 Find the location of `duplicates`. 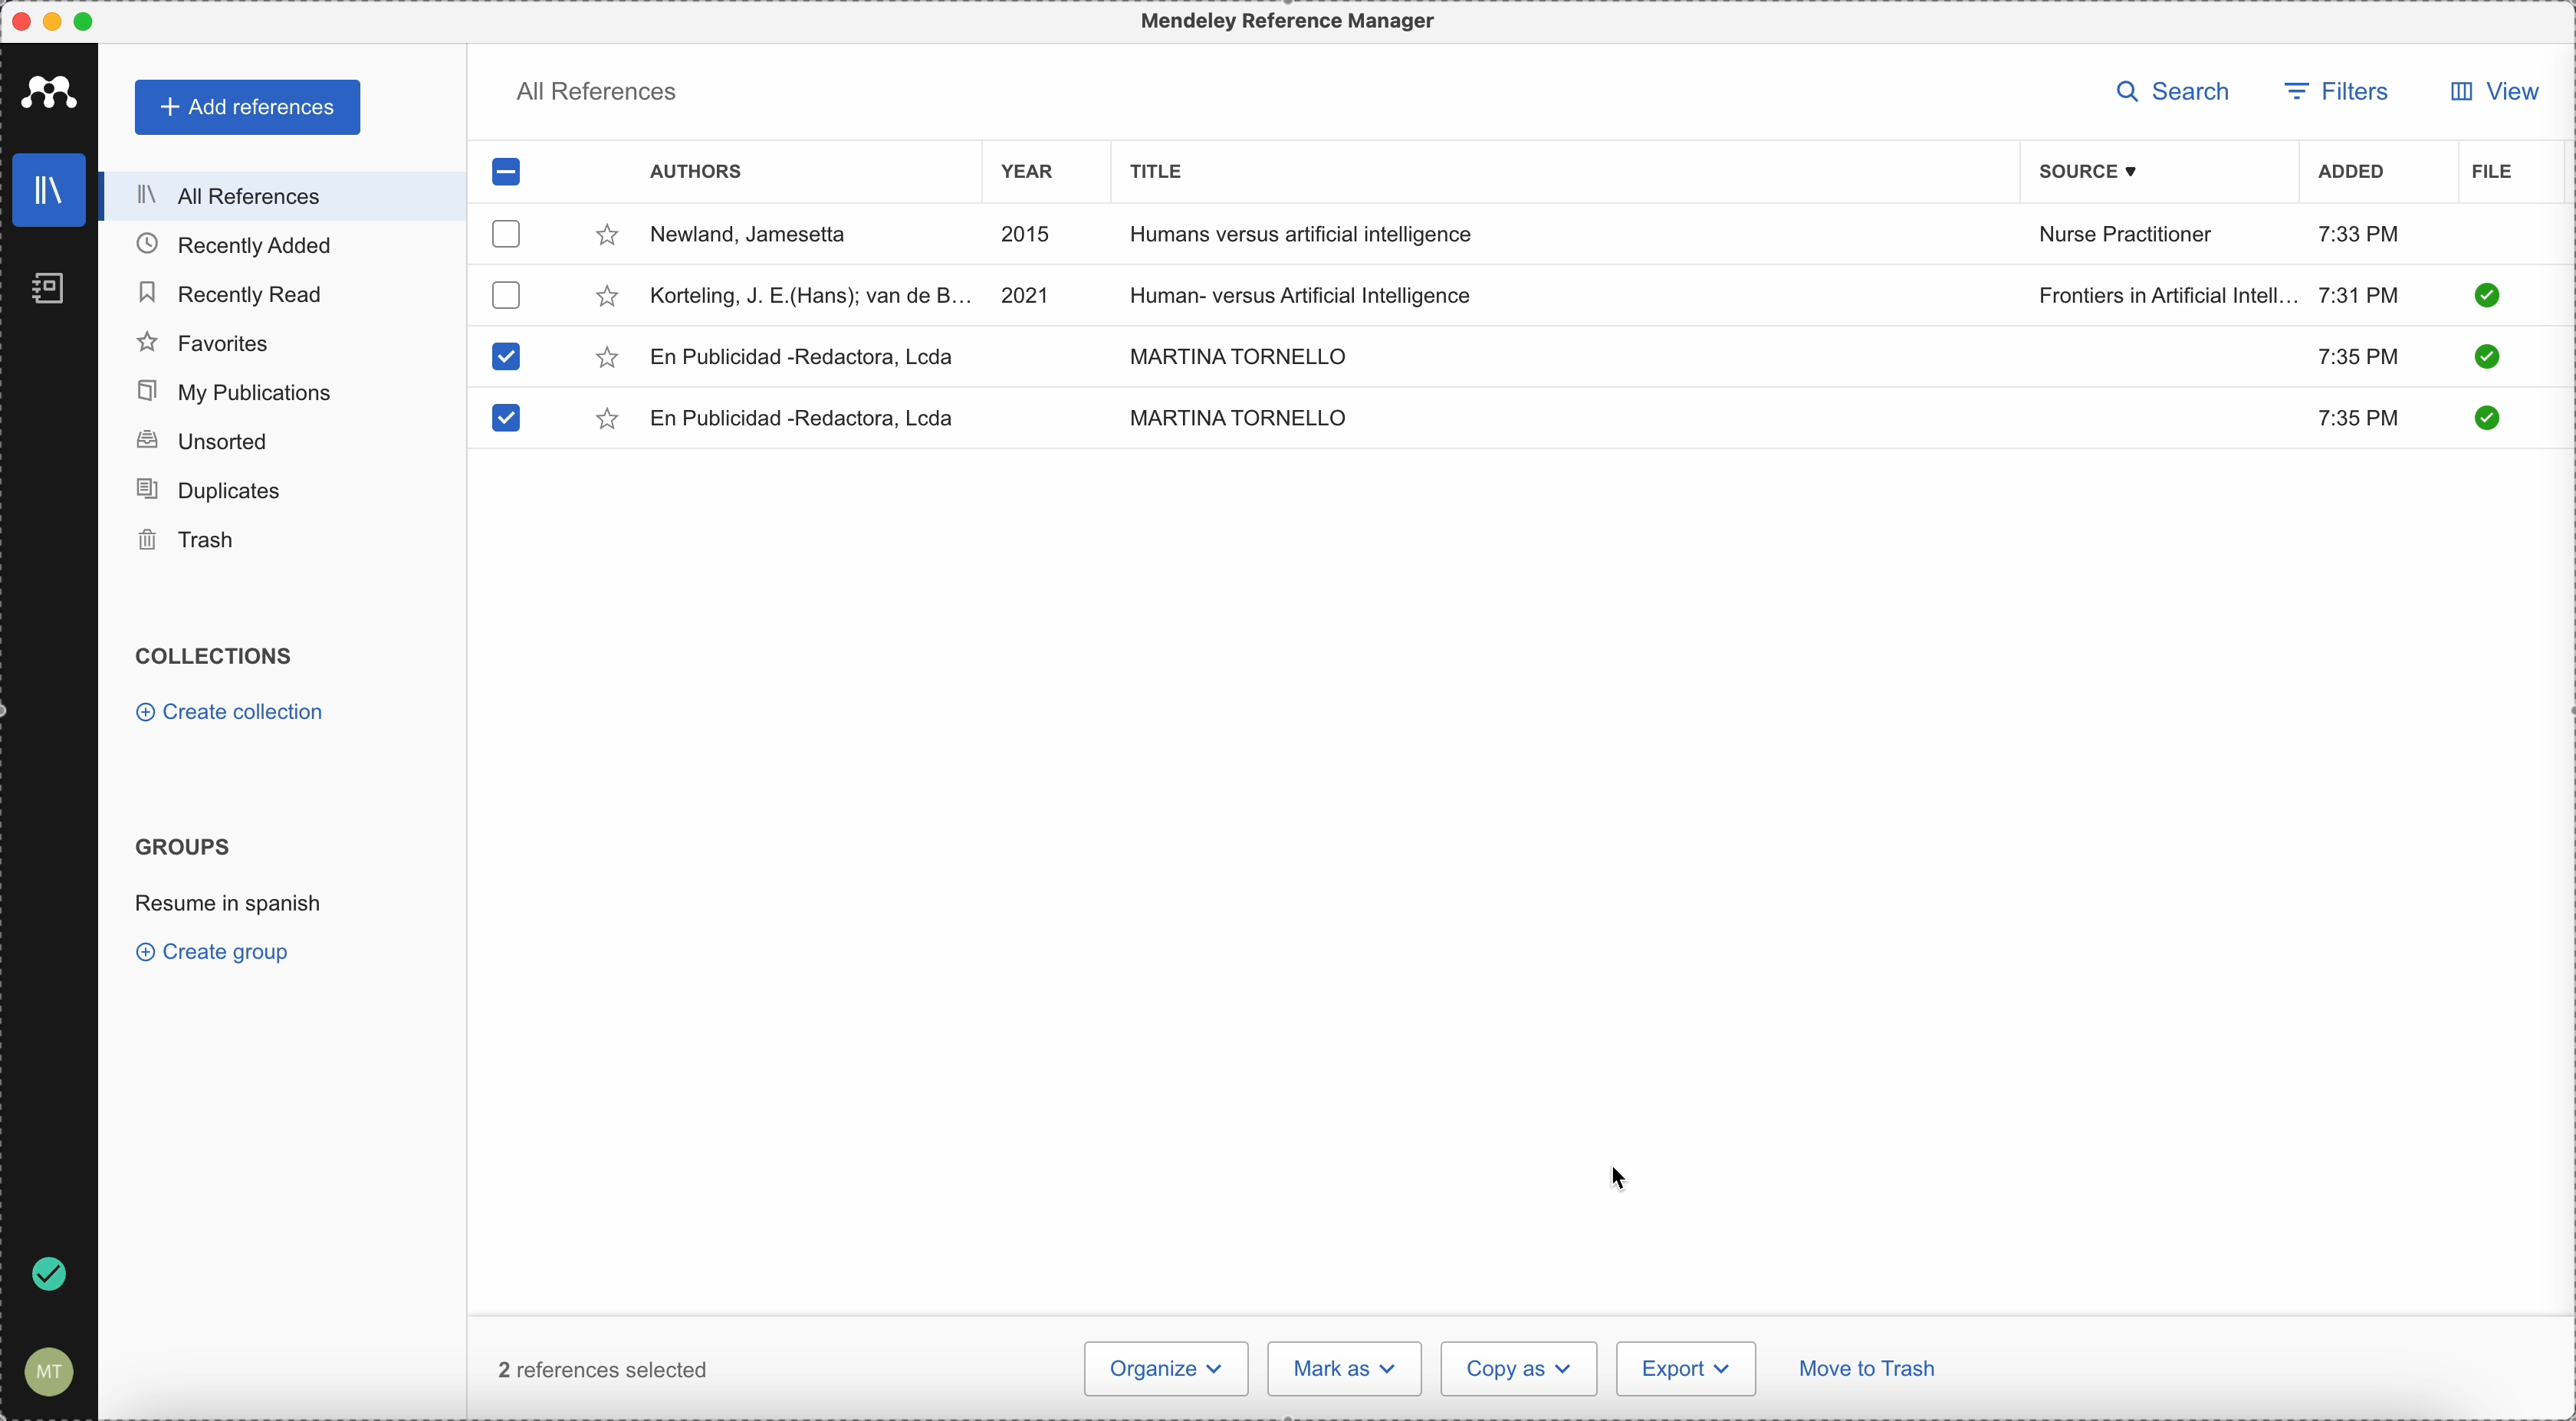

duplicates is located at coordinates (208, 491).